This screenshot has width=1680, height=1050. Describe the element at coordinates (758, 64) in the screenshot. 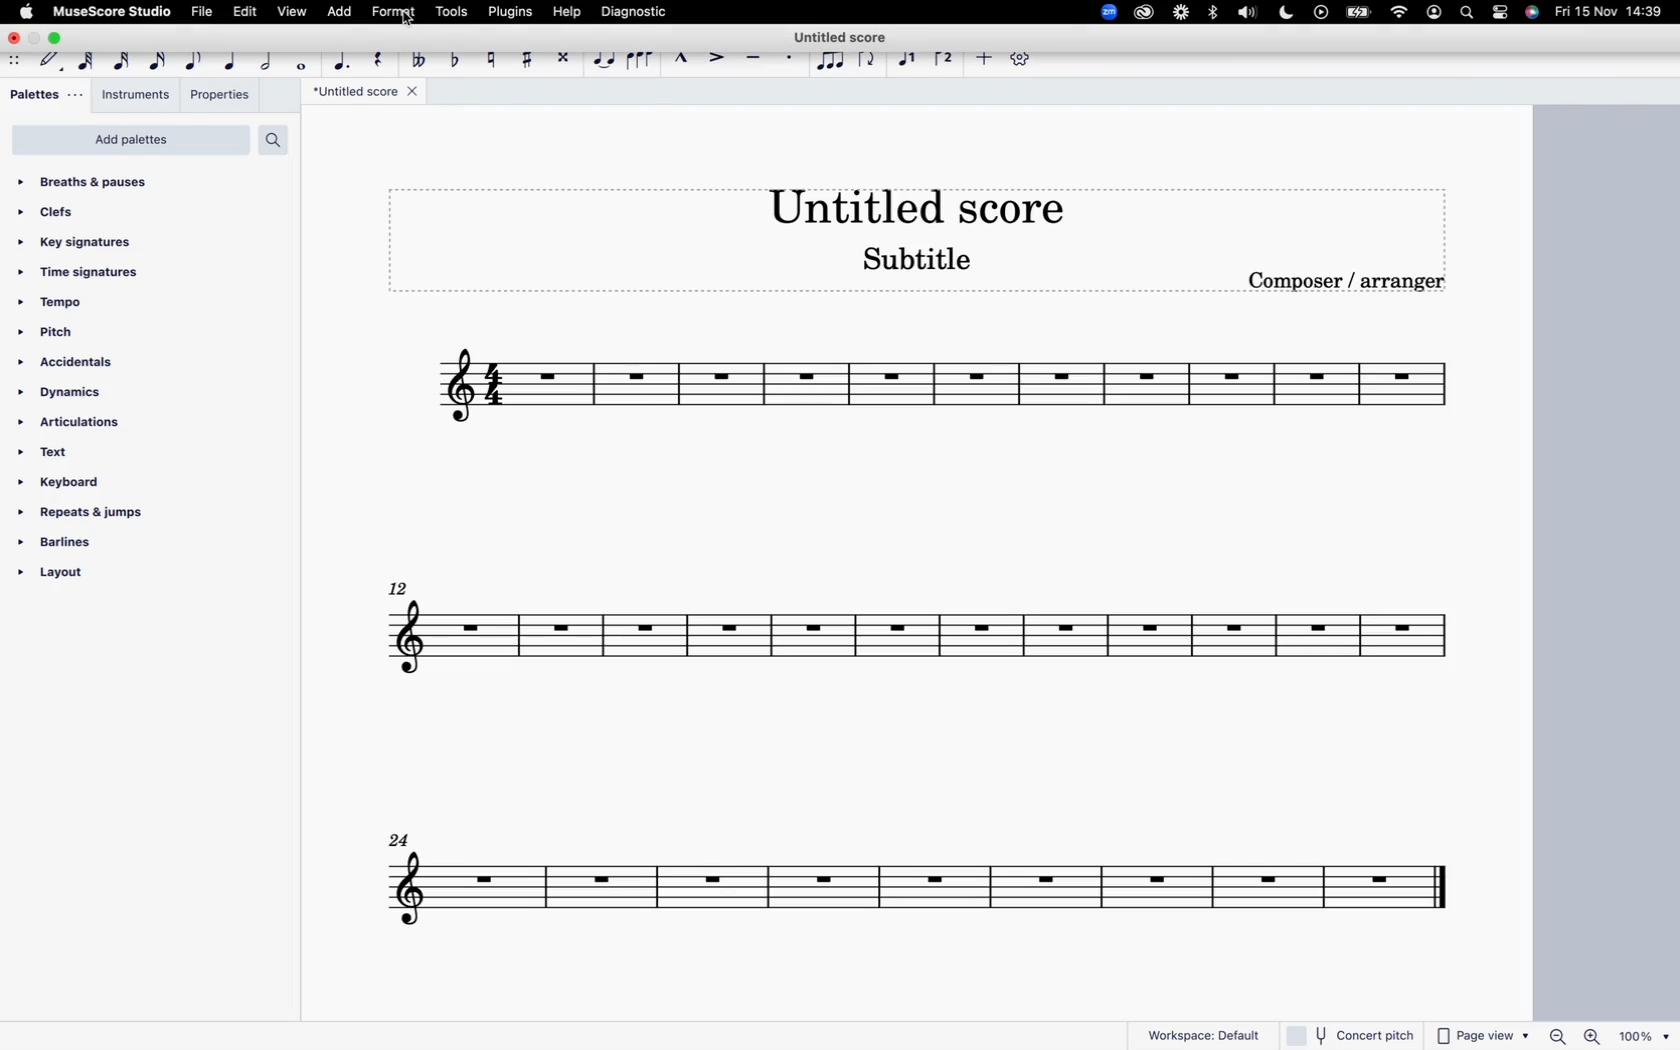

I see `tenuto` at that location.